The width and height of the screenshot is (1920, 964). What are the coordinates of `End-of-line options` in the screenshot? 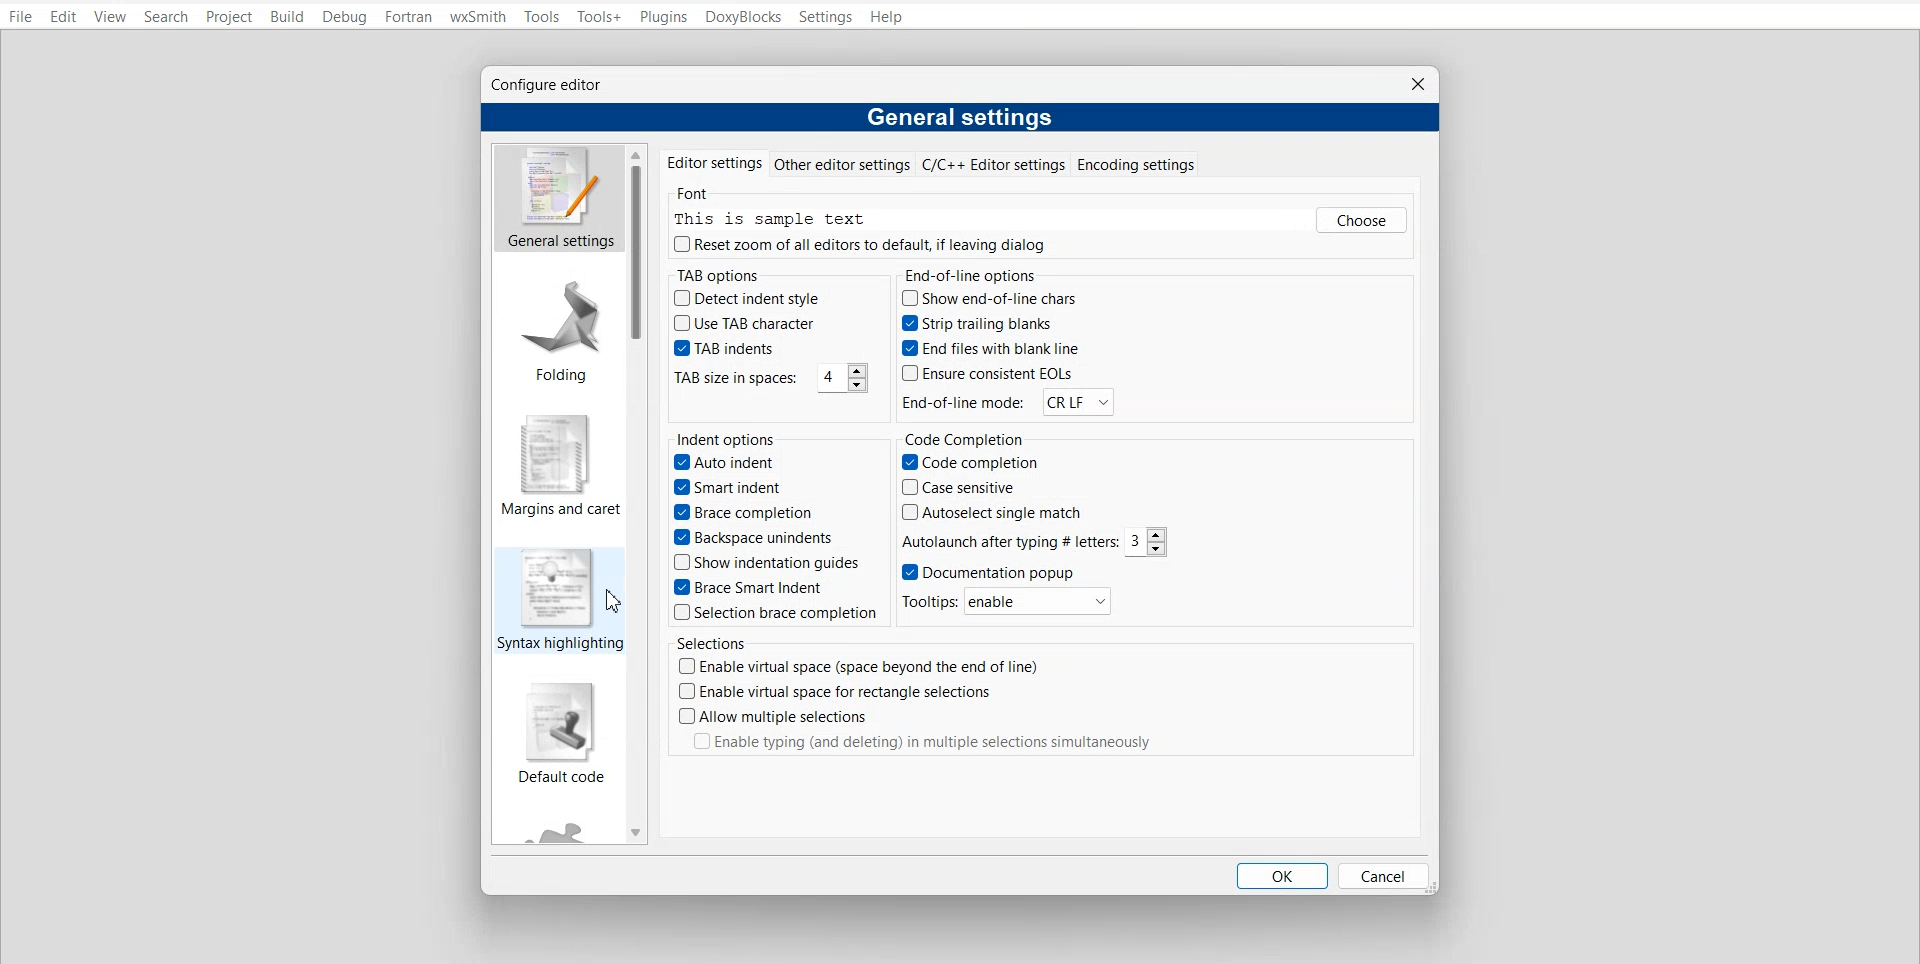 It's located at (970, 275).